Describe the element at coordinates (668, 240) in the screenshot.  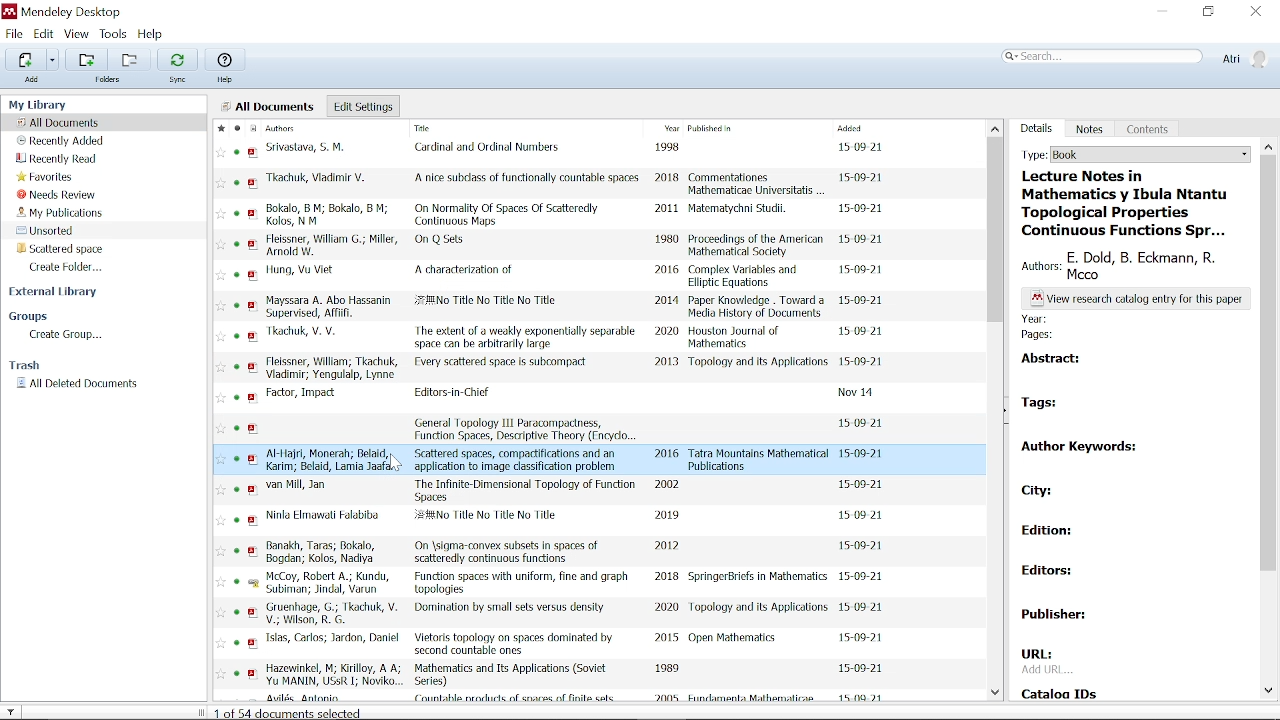
I see `1980` at that location.